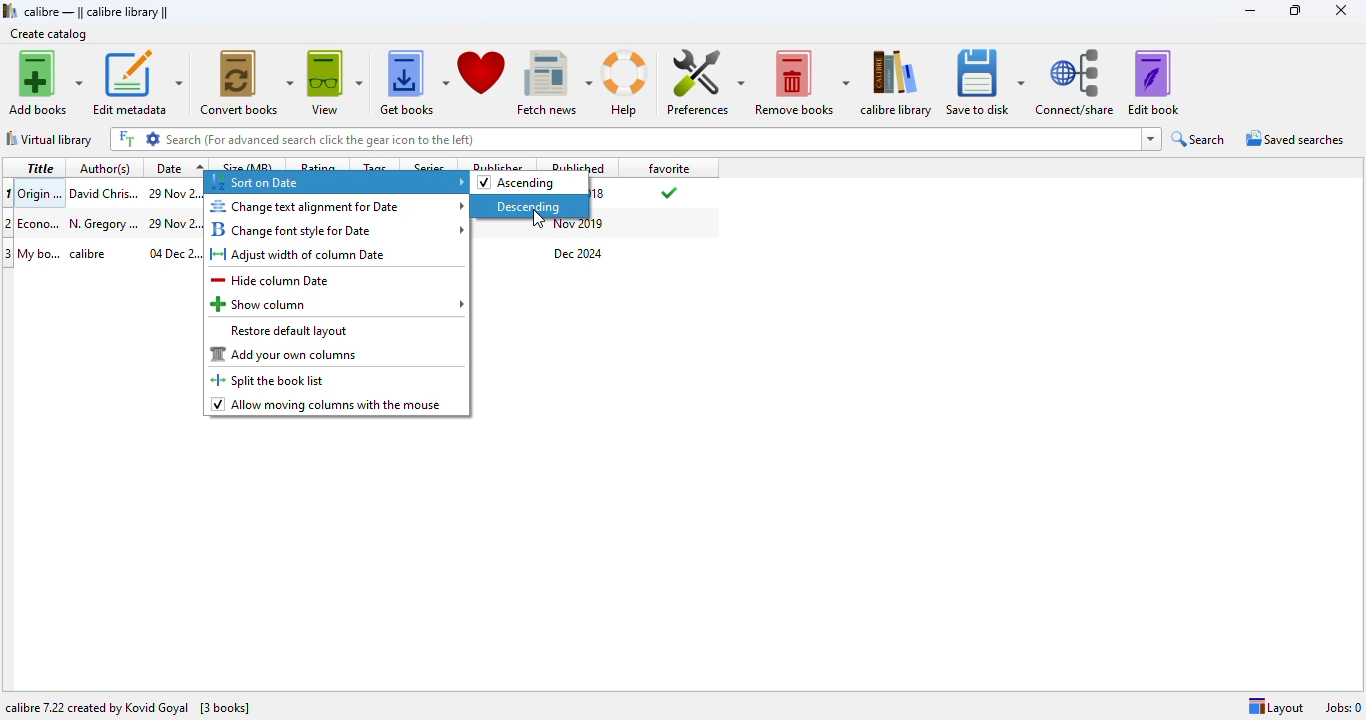 This screenshot has width=1366, height=720. I want to click on calibre 7.22 created by Kovid Goyal, so click(97, 708).